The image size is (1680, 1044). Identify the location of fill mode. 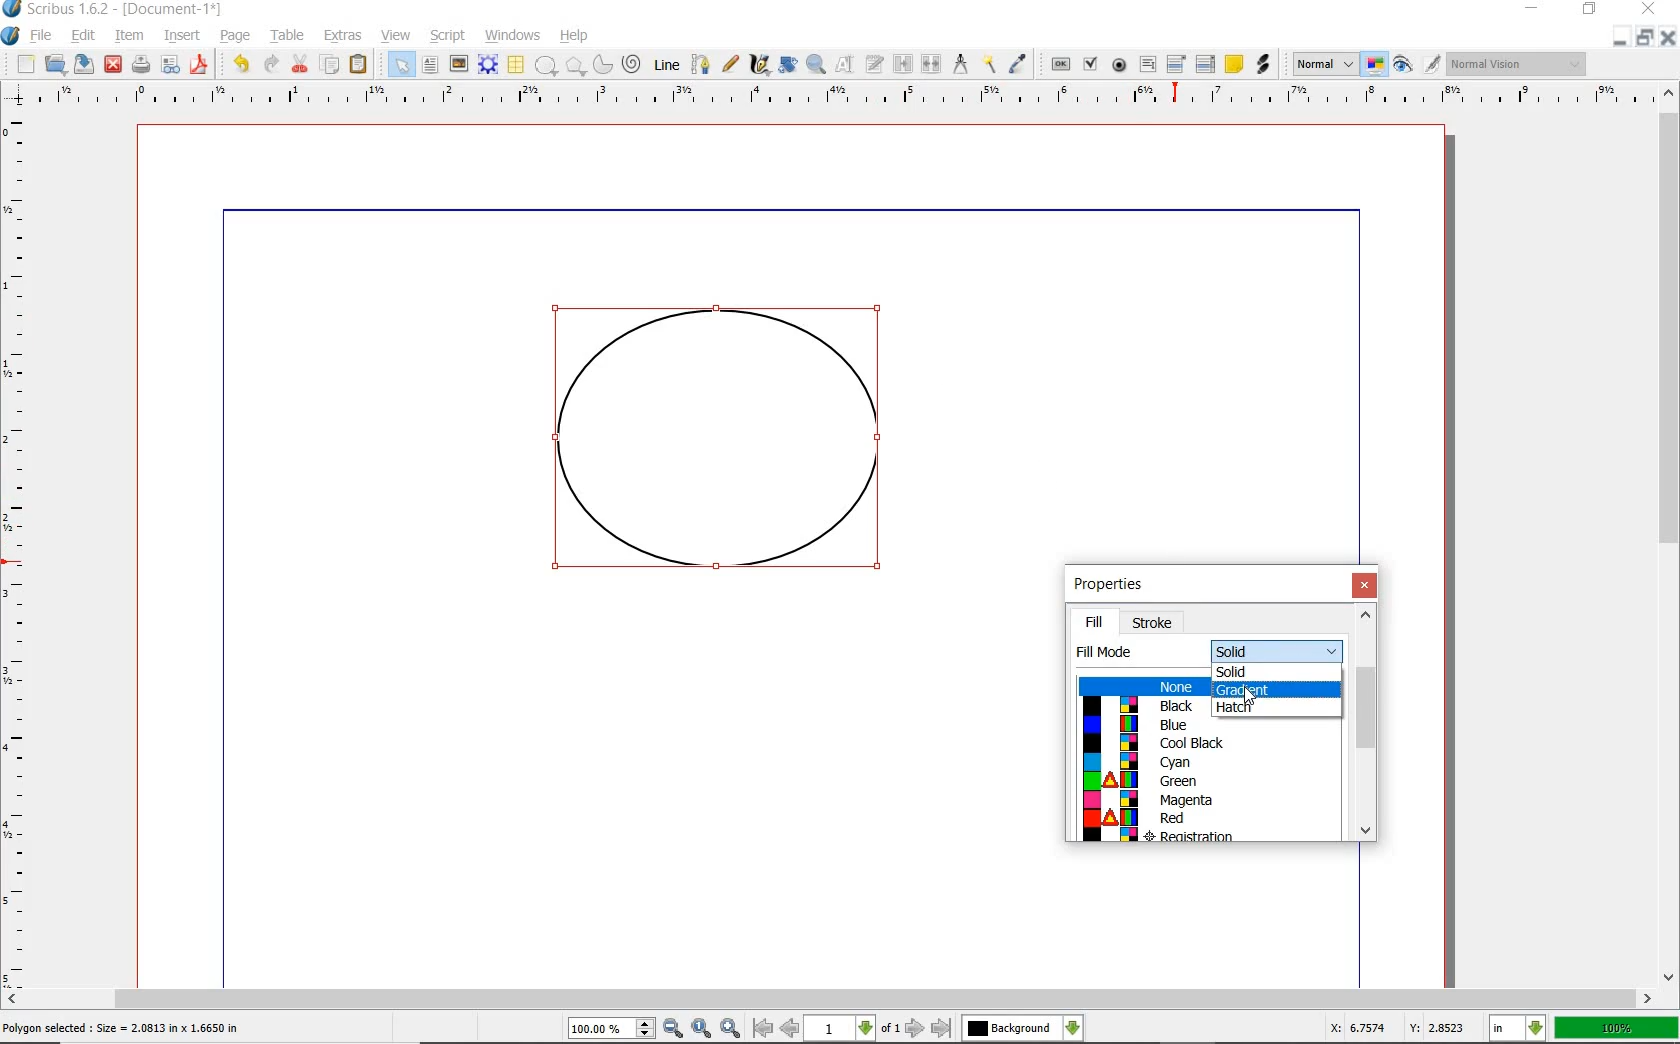
(1101, 652).